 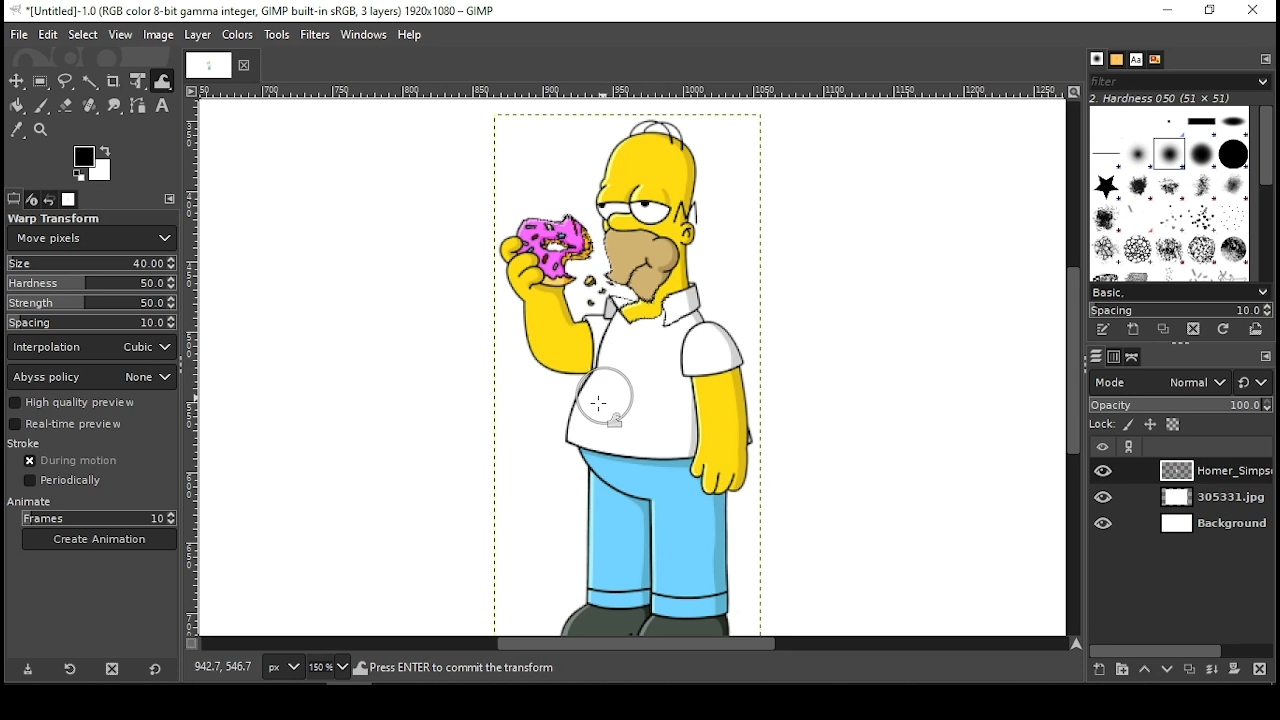 I want to click on tab, so click(x=211, y=67).